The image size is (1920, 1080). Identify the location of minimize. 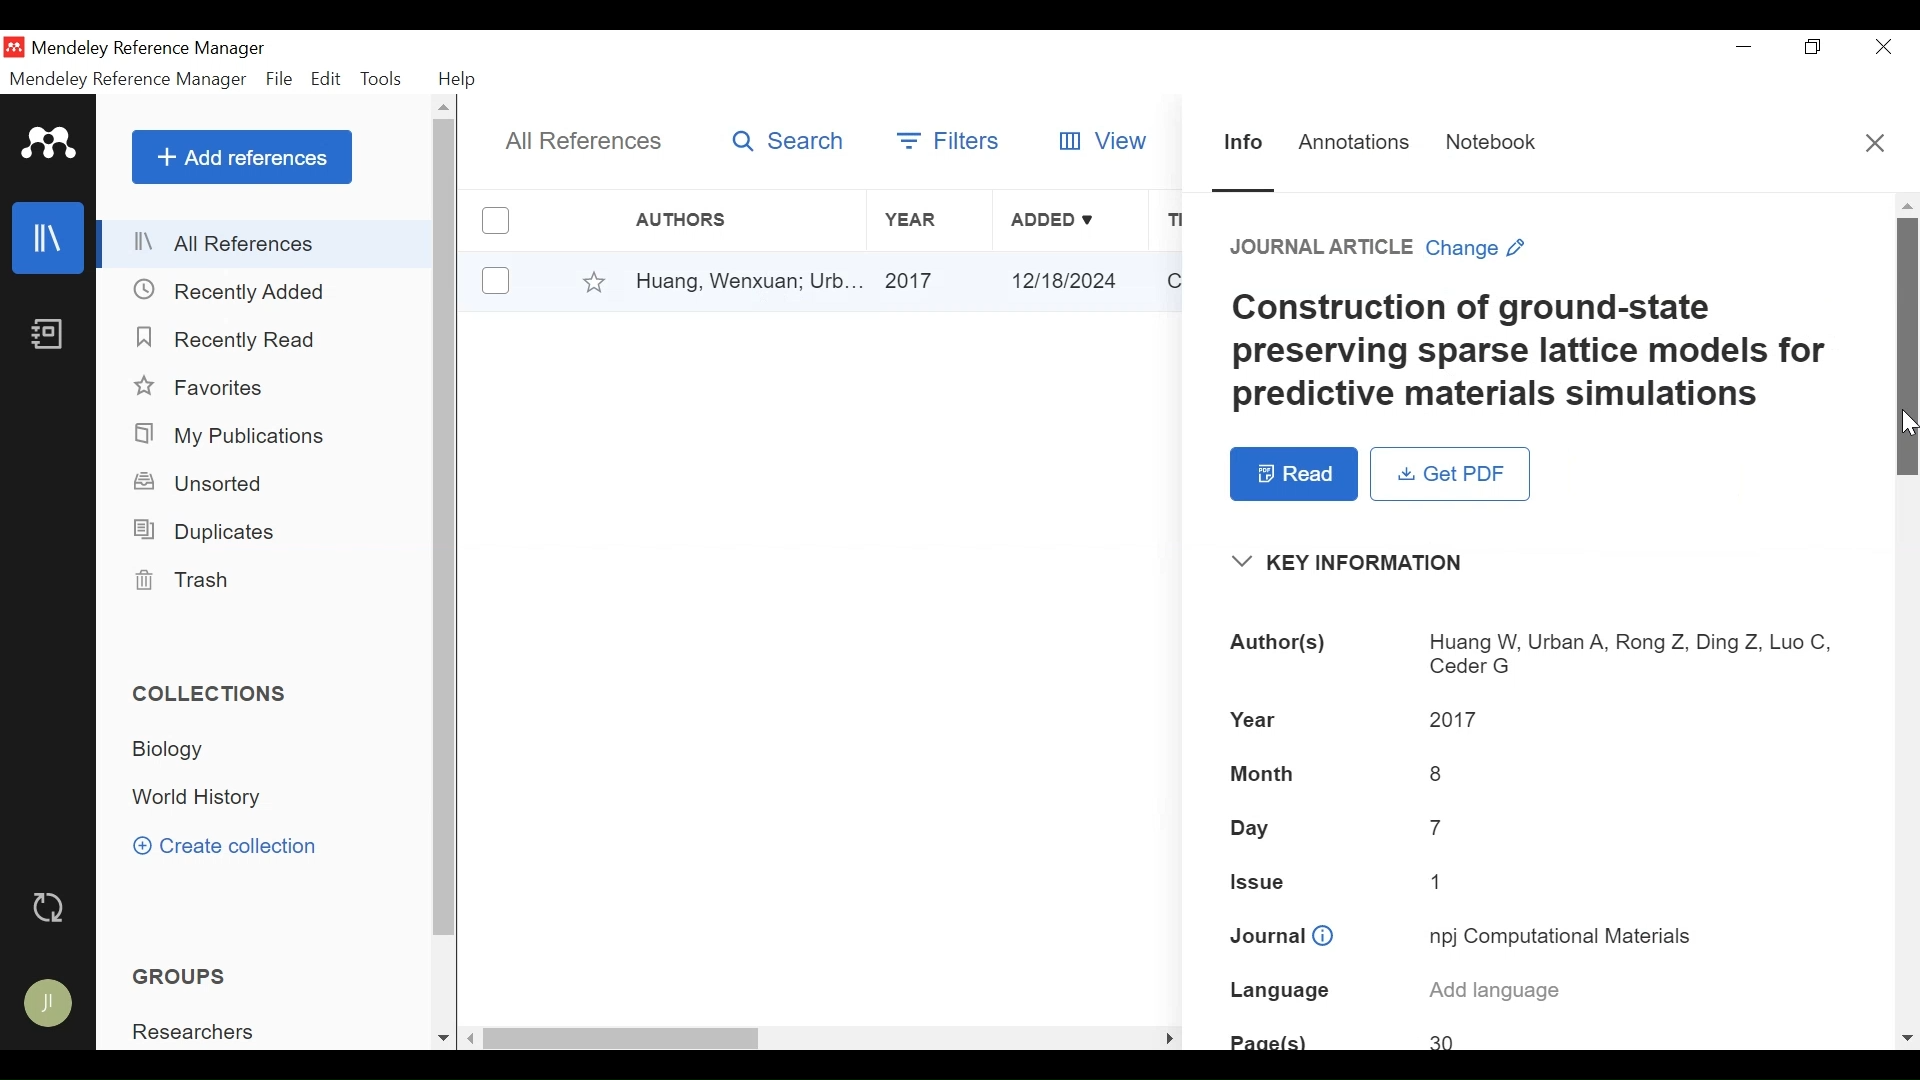
(1743, 46).